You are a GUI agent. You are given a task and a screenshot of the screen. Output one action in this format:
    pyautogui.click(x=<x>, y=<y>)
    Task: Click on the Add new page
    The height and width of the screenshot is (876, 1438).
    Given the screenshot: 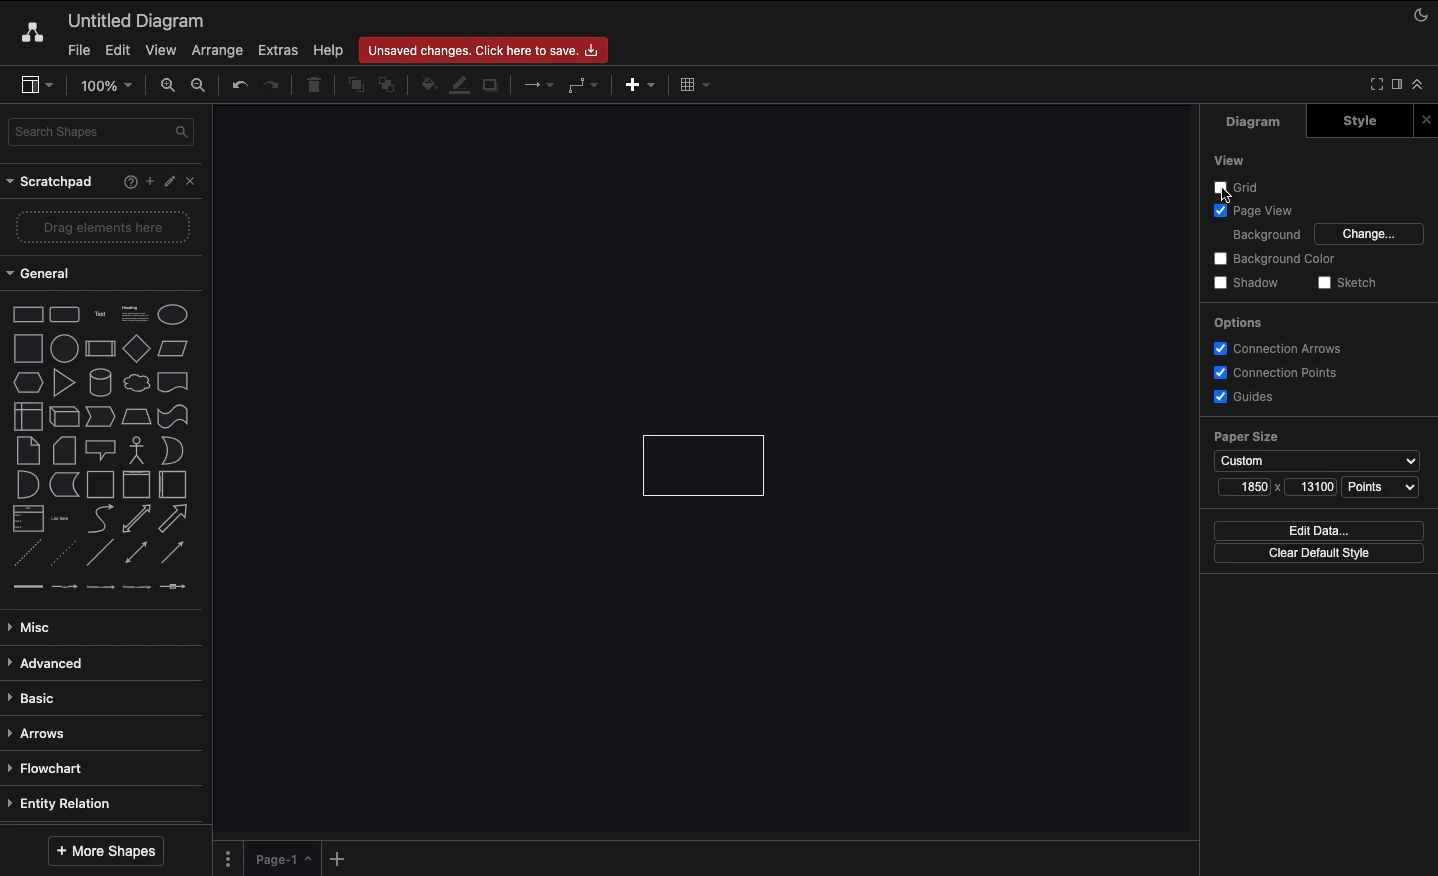 What is the action you would take?
    pyautogui.click(x=343, y=858)
    